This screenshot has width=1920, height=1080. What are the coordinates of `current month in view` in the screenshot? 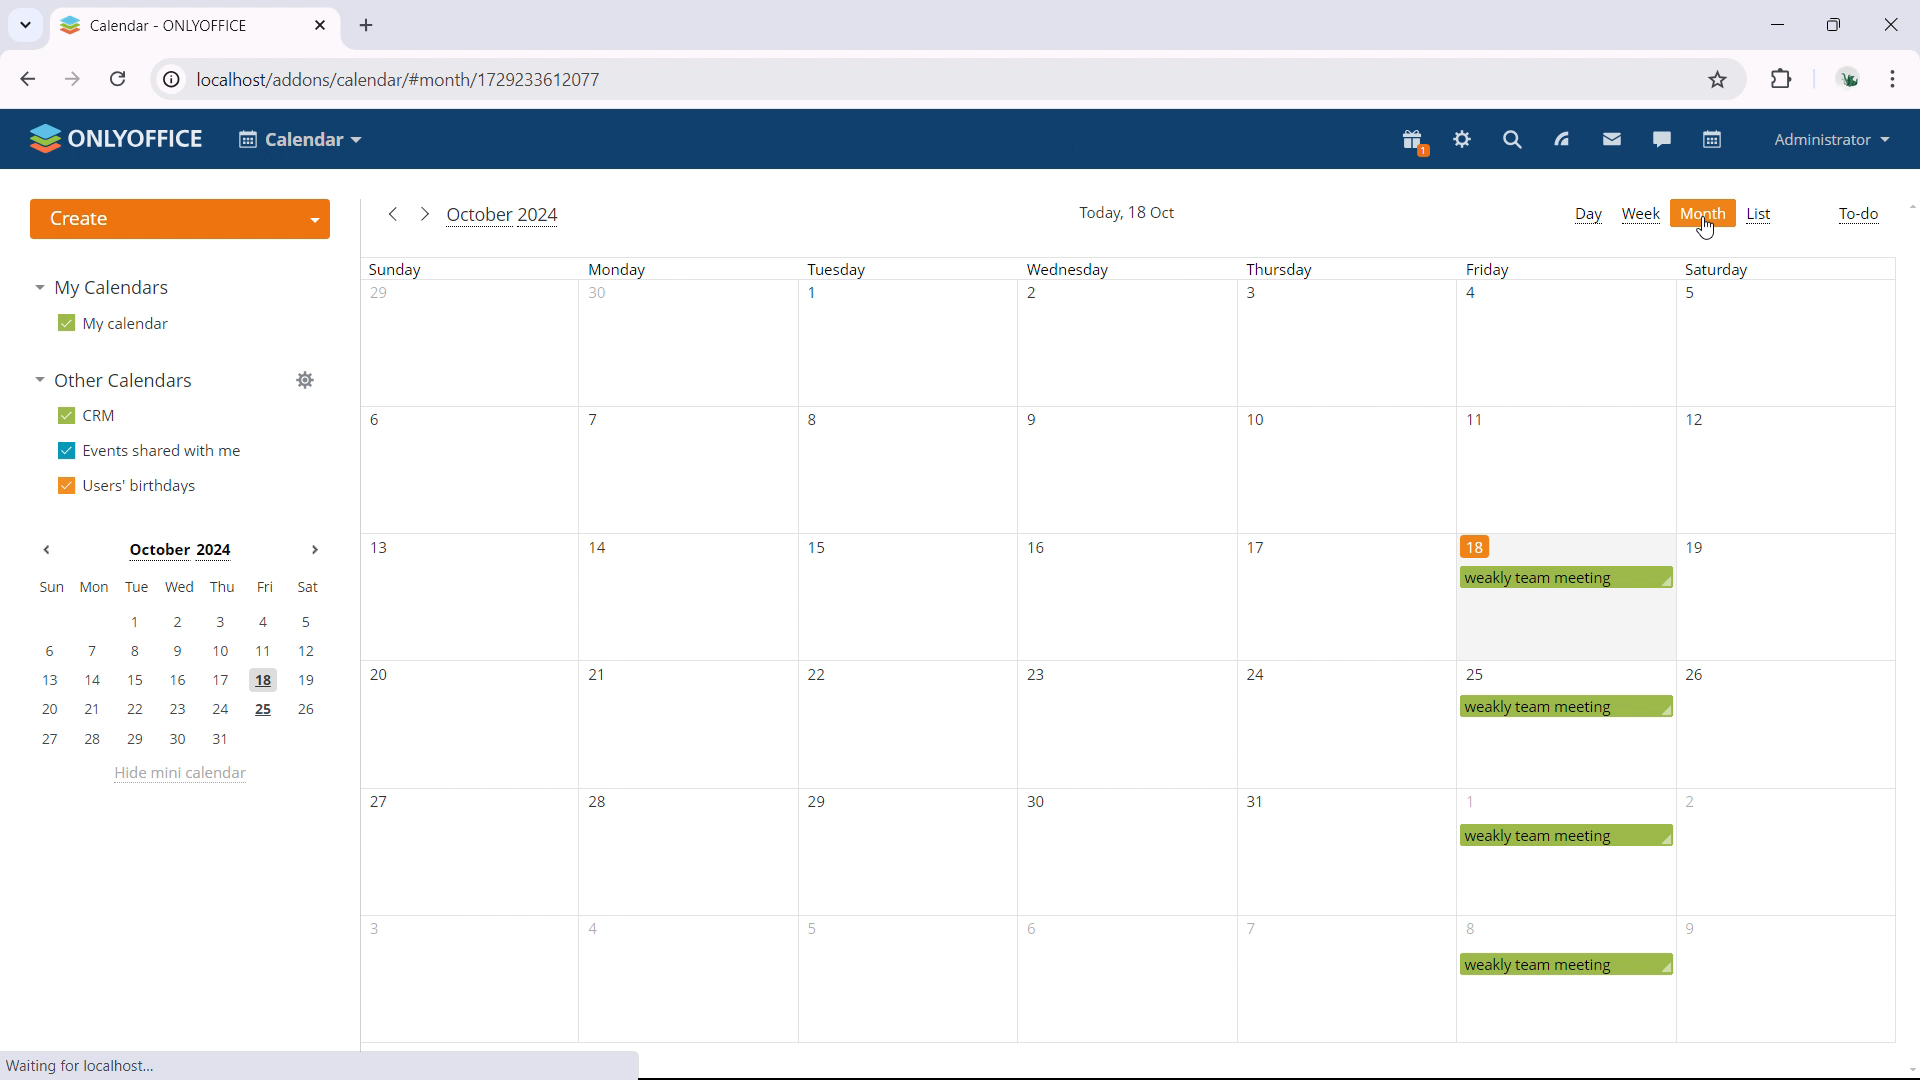 It's located at (506, 218).